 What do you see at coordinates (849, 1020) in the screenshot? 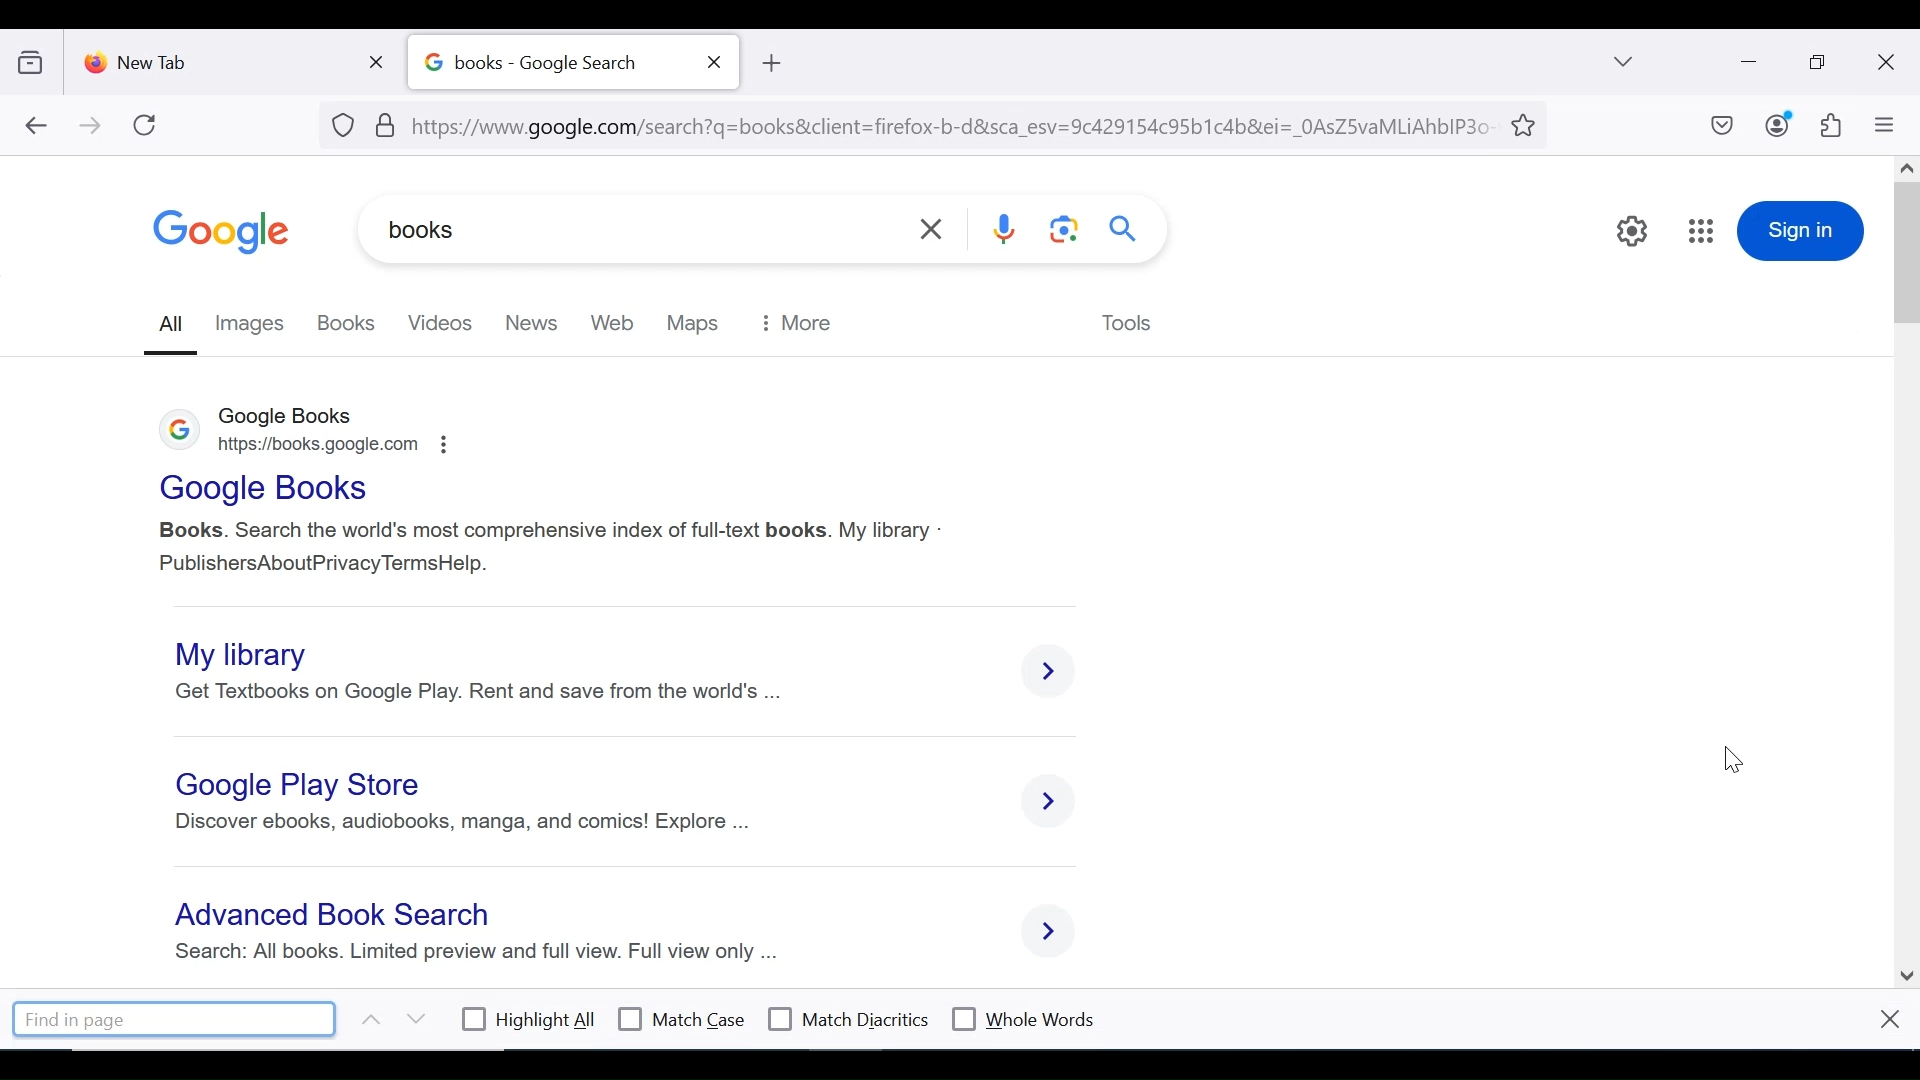
I see `match diacritics` at bounding box center [849, 1020].